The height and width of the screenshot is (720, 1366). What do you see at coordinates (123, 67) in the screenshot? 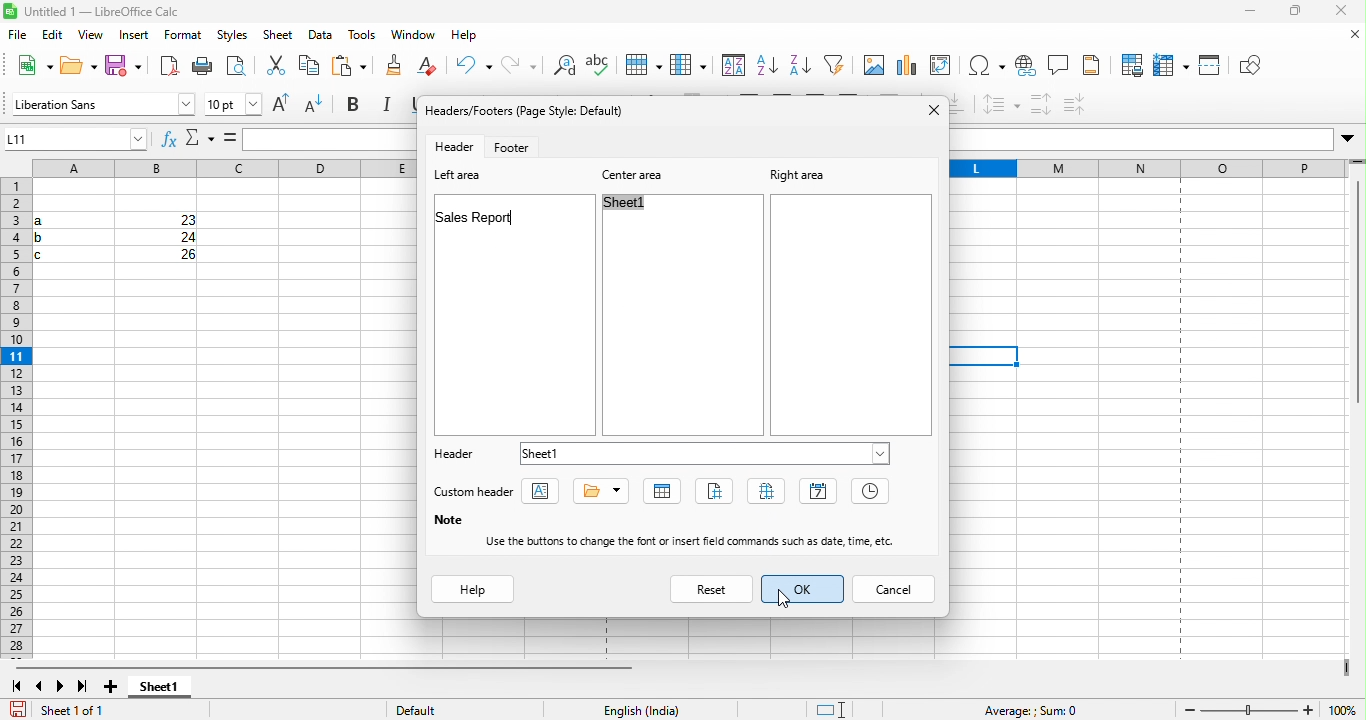
I see `save` at bounding box center [123, 67].